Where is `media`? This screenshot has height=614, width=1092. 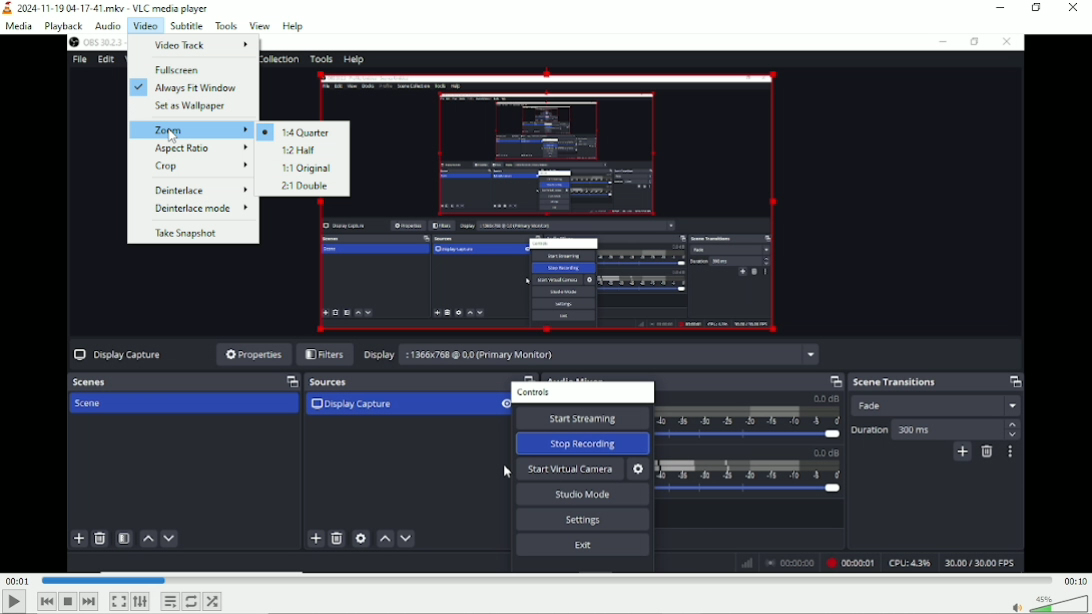 media is located at coordinates (21, 26).